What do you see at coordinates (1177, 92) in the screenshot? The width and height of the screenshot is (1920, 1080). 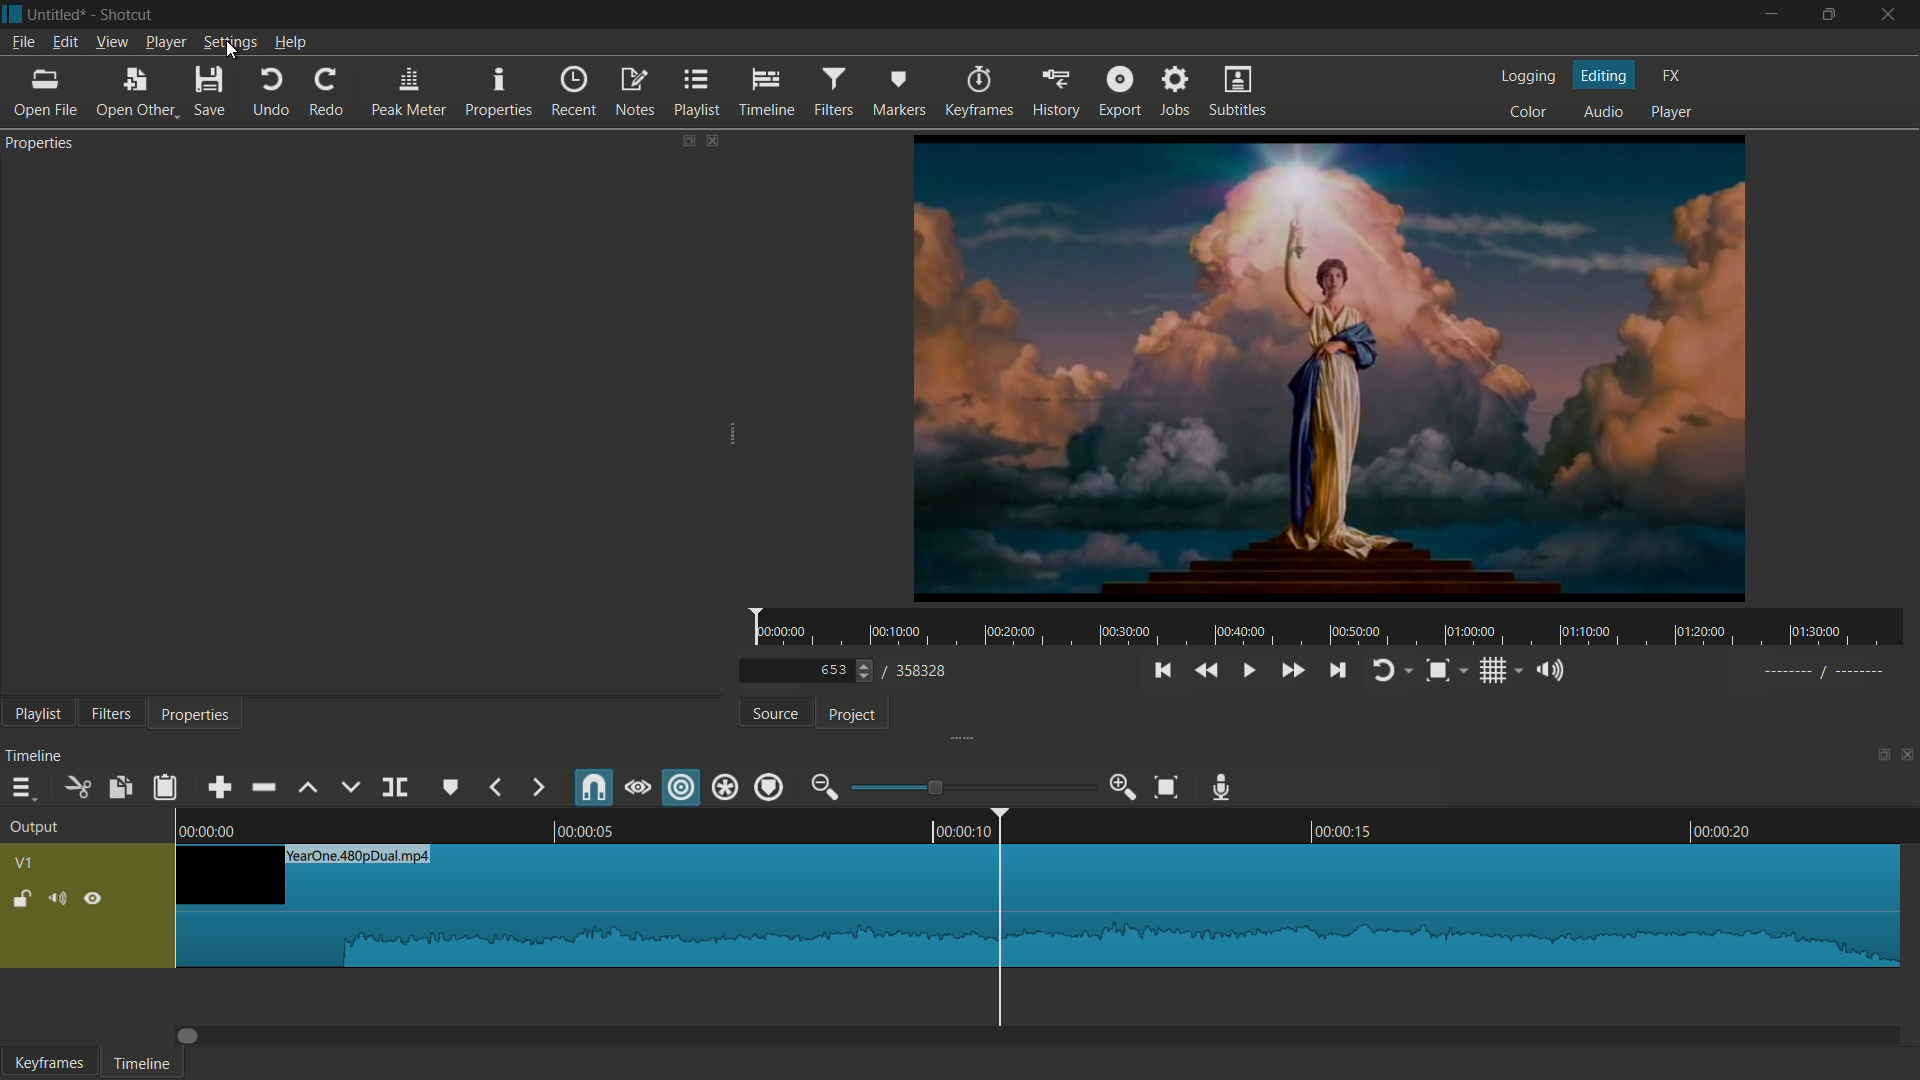 I see `jobs` at bounding box center [1177, 92].